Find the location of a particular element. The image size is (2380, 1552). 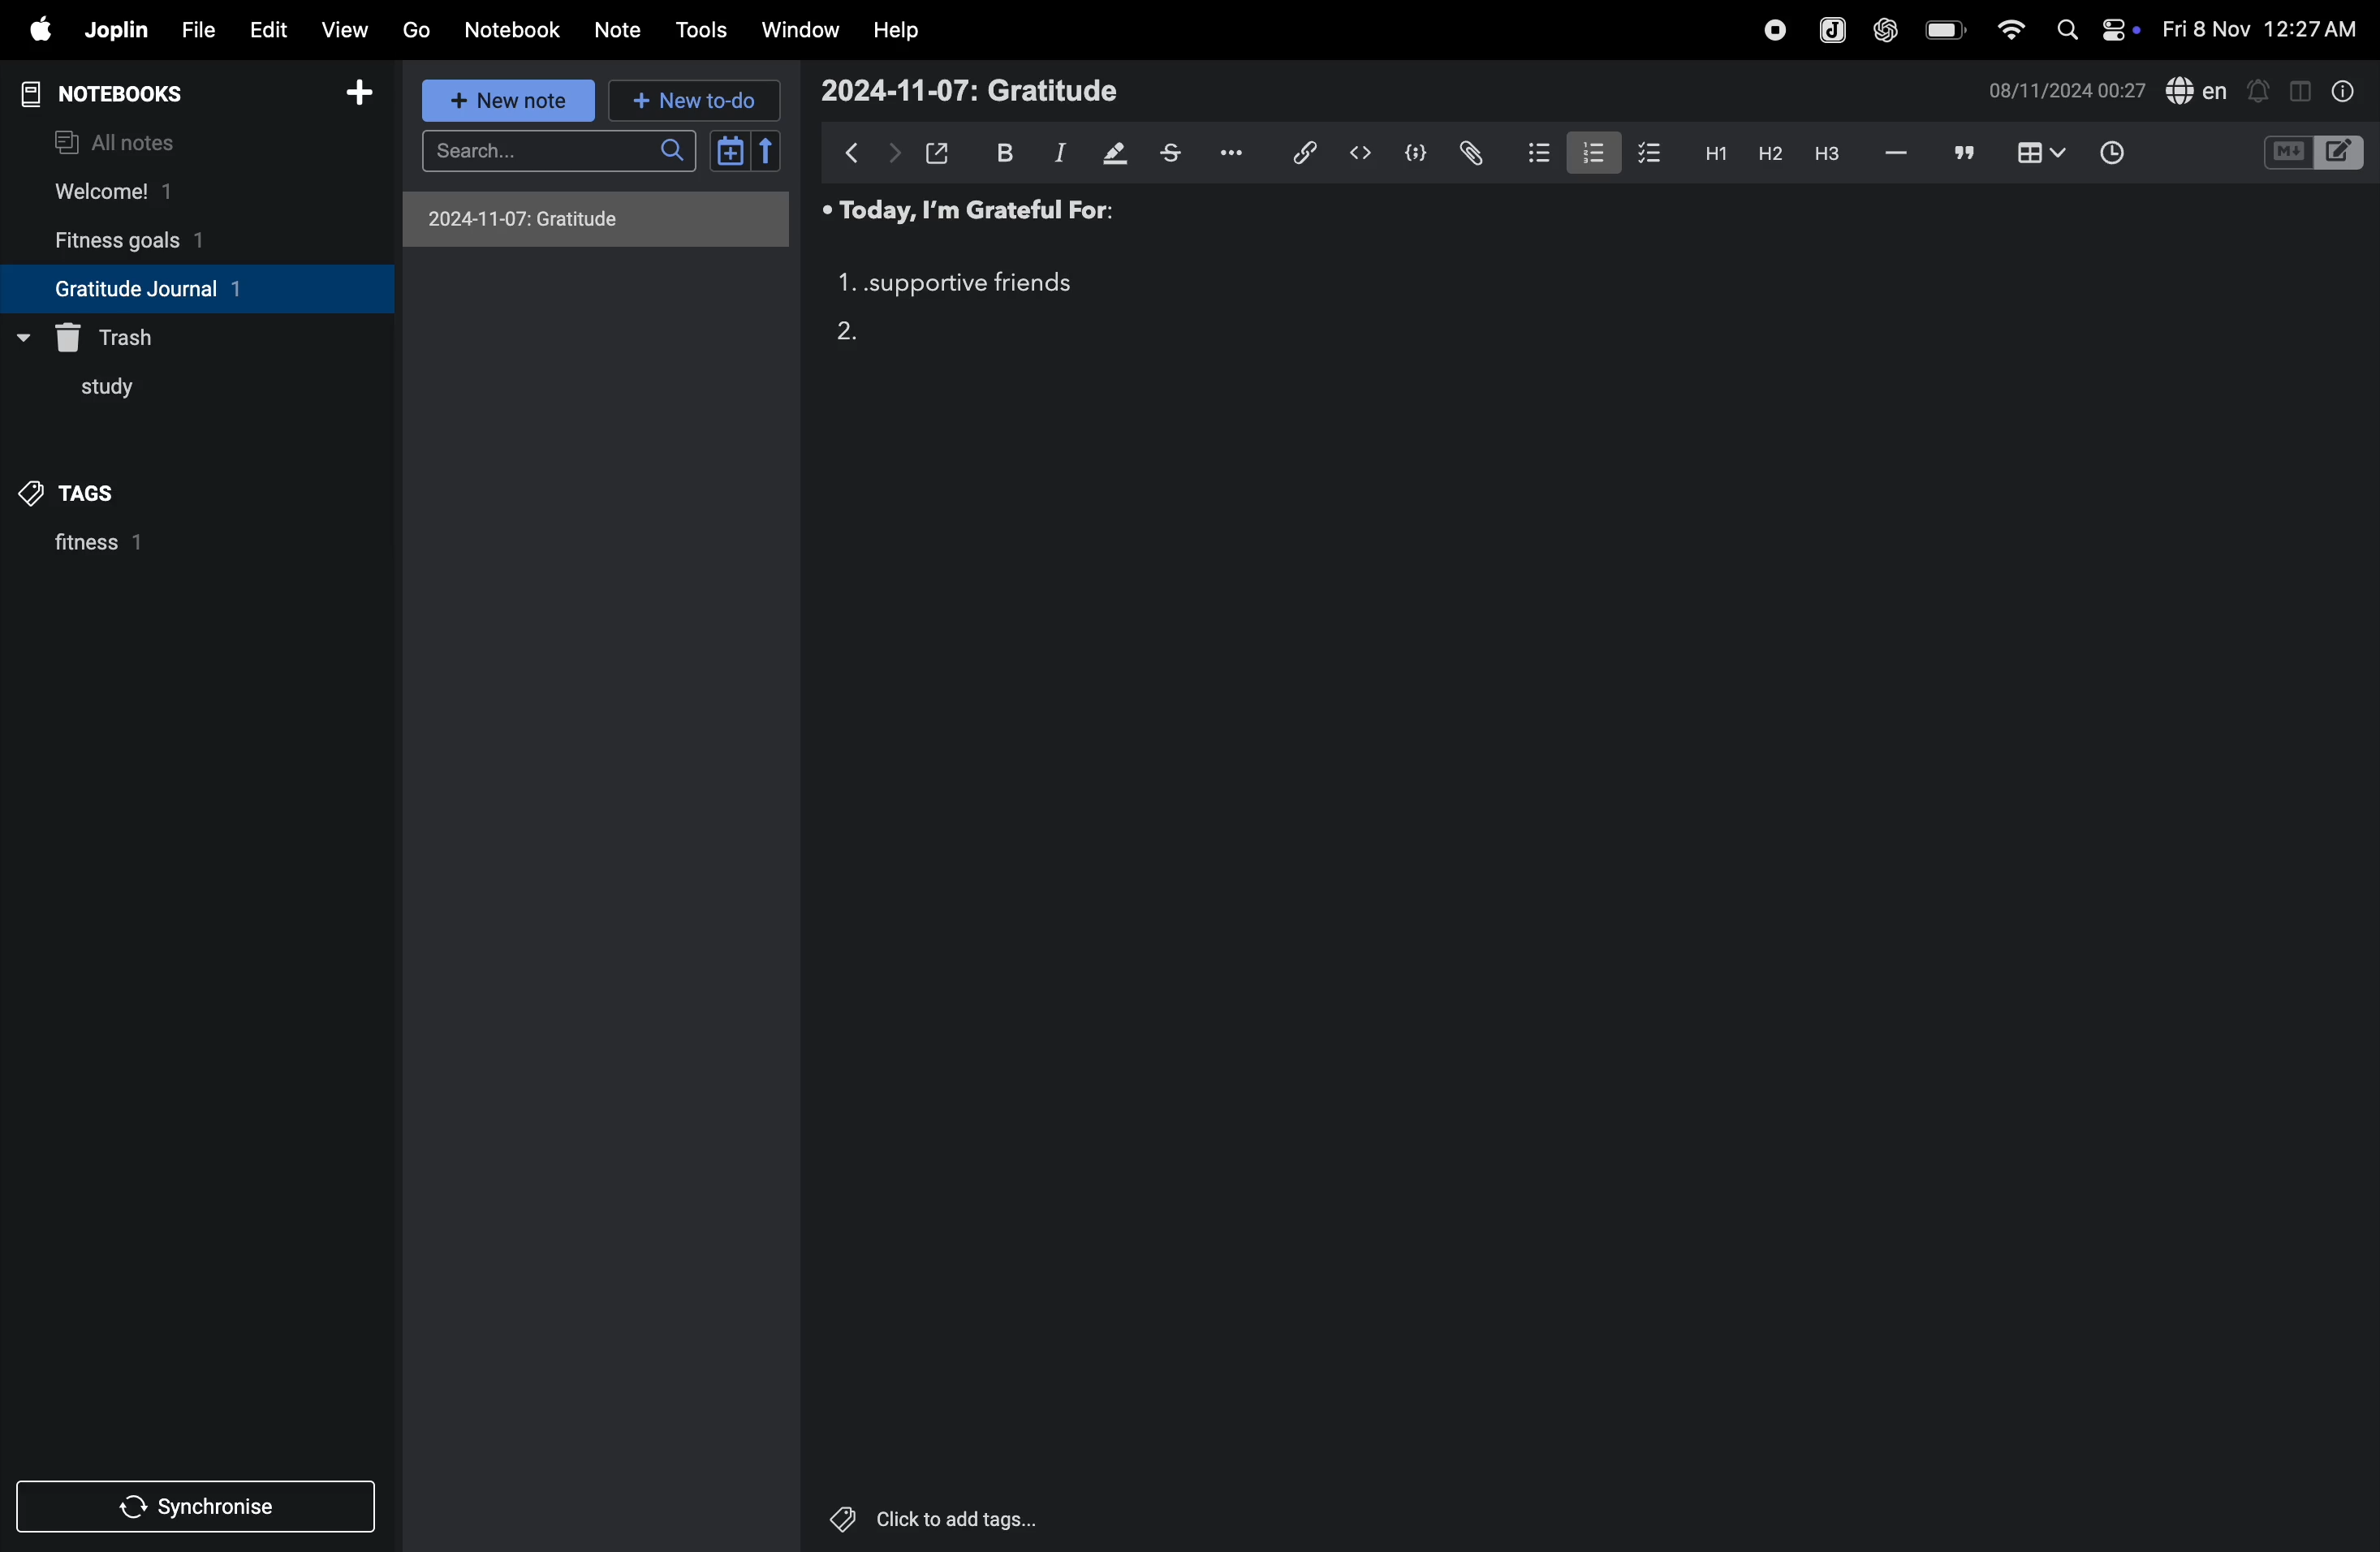

open file is located at coordinates (938, 151).